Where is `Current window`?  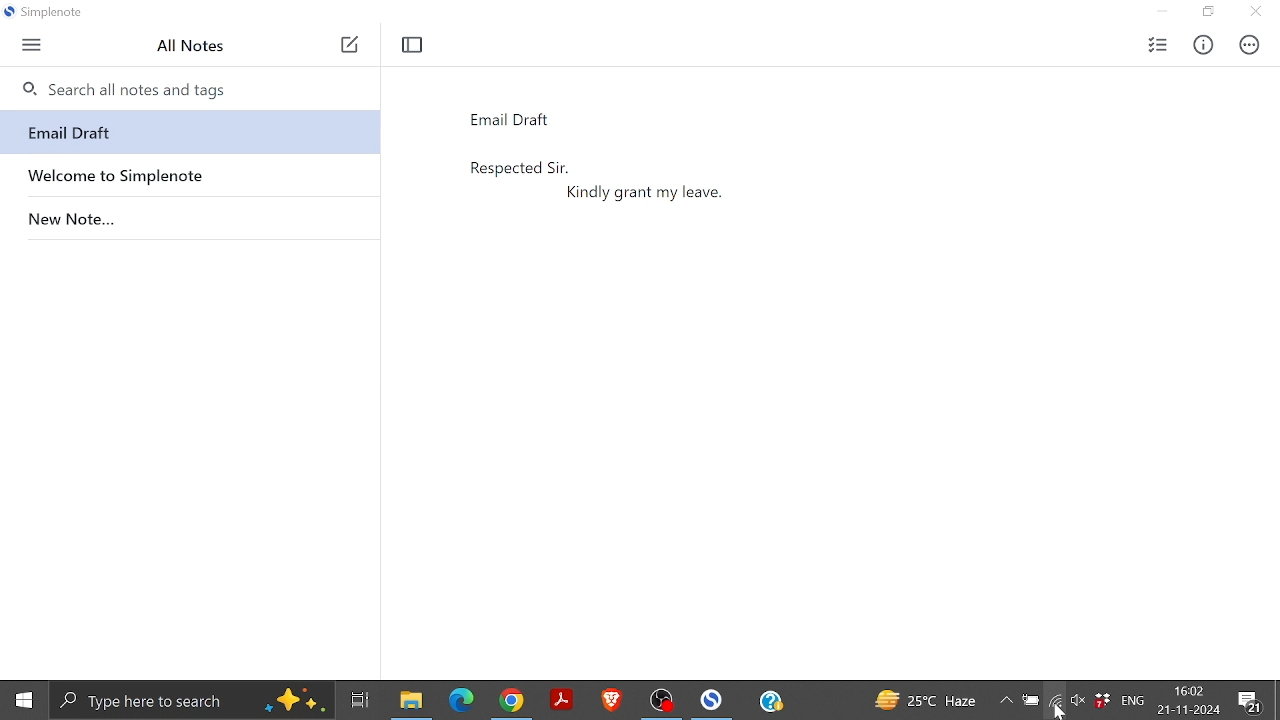
Current window is located at coordinates (49, 14).